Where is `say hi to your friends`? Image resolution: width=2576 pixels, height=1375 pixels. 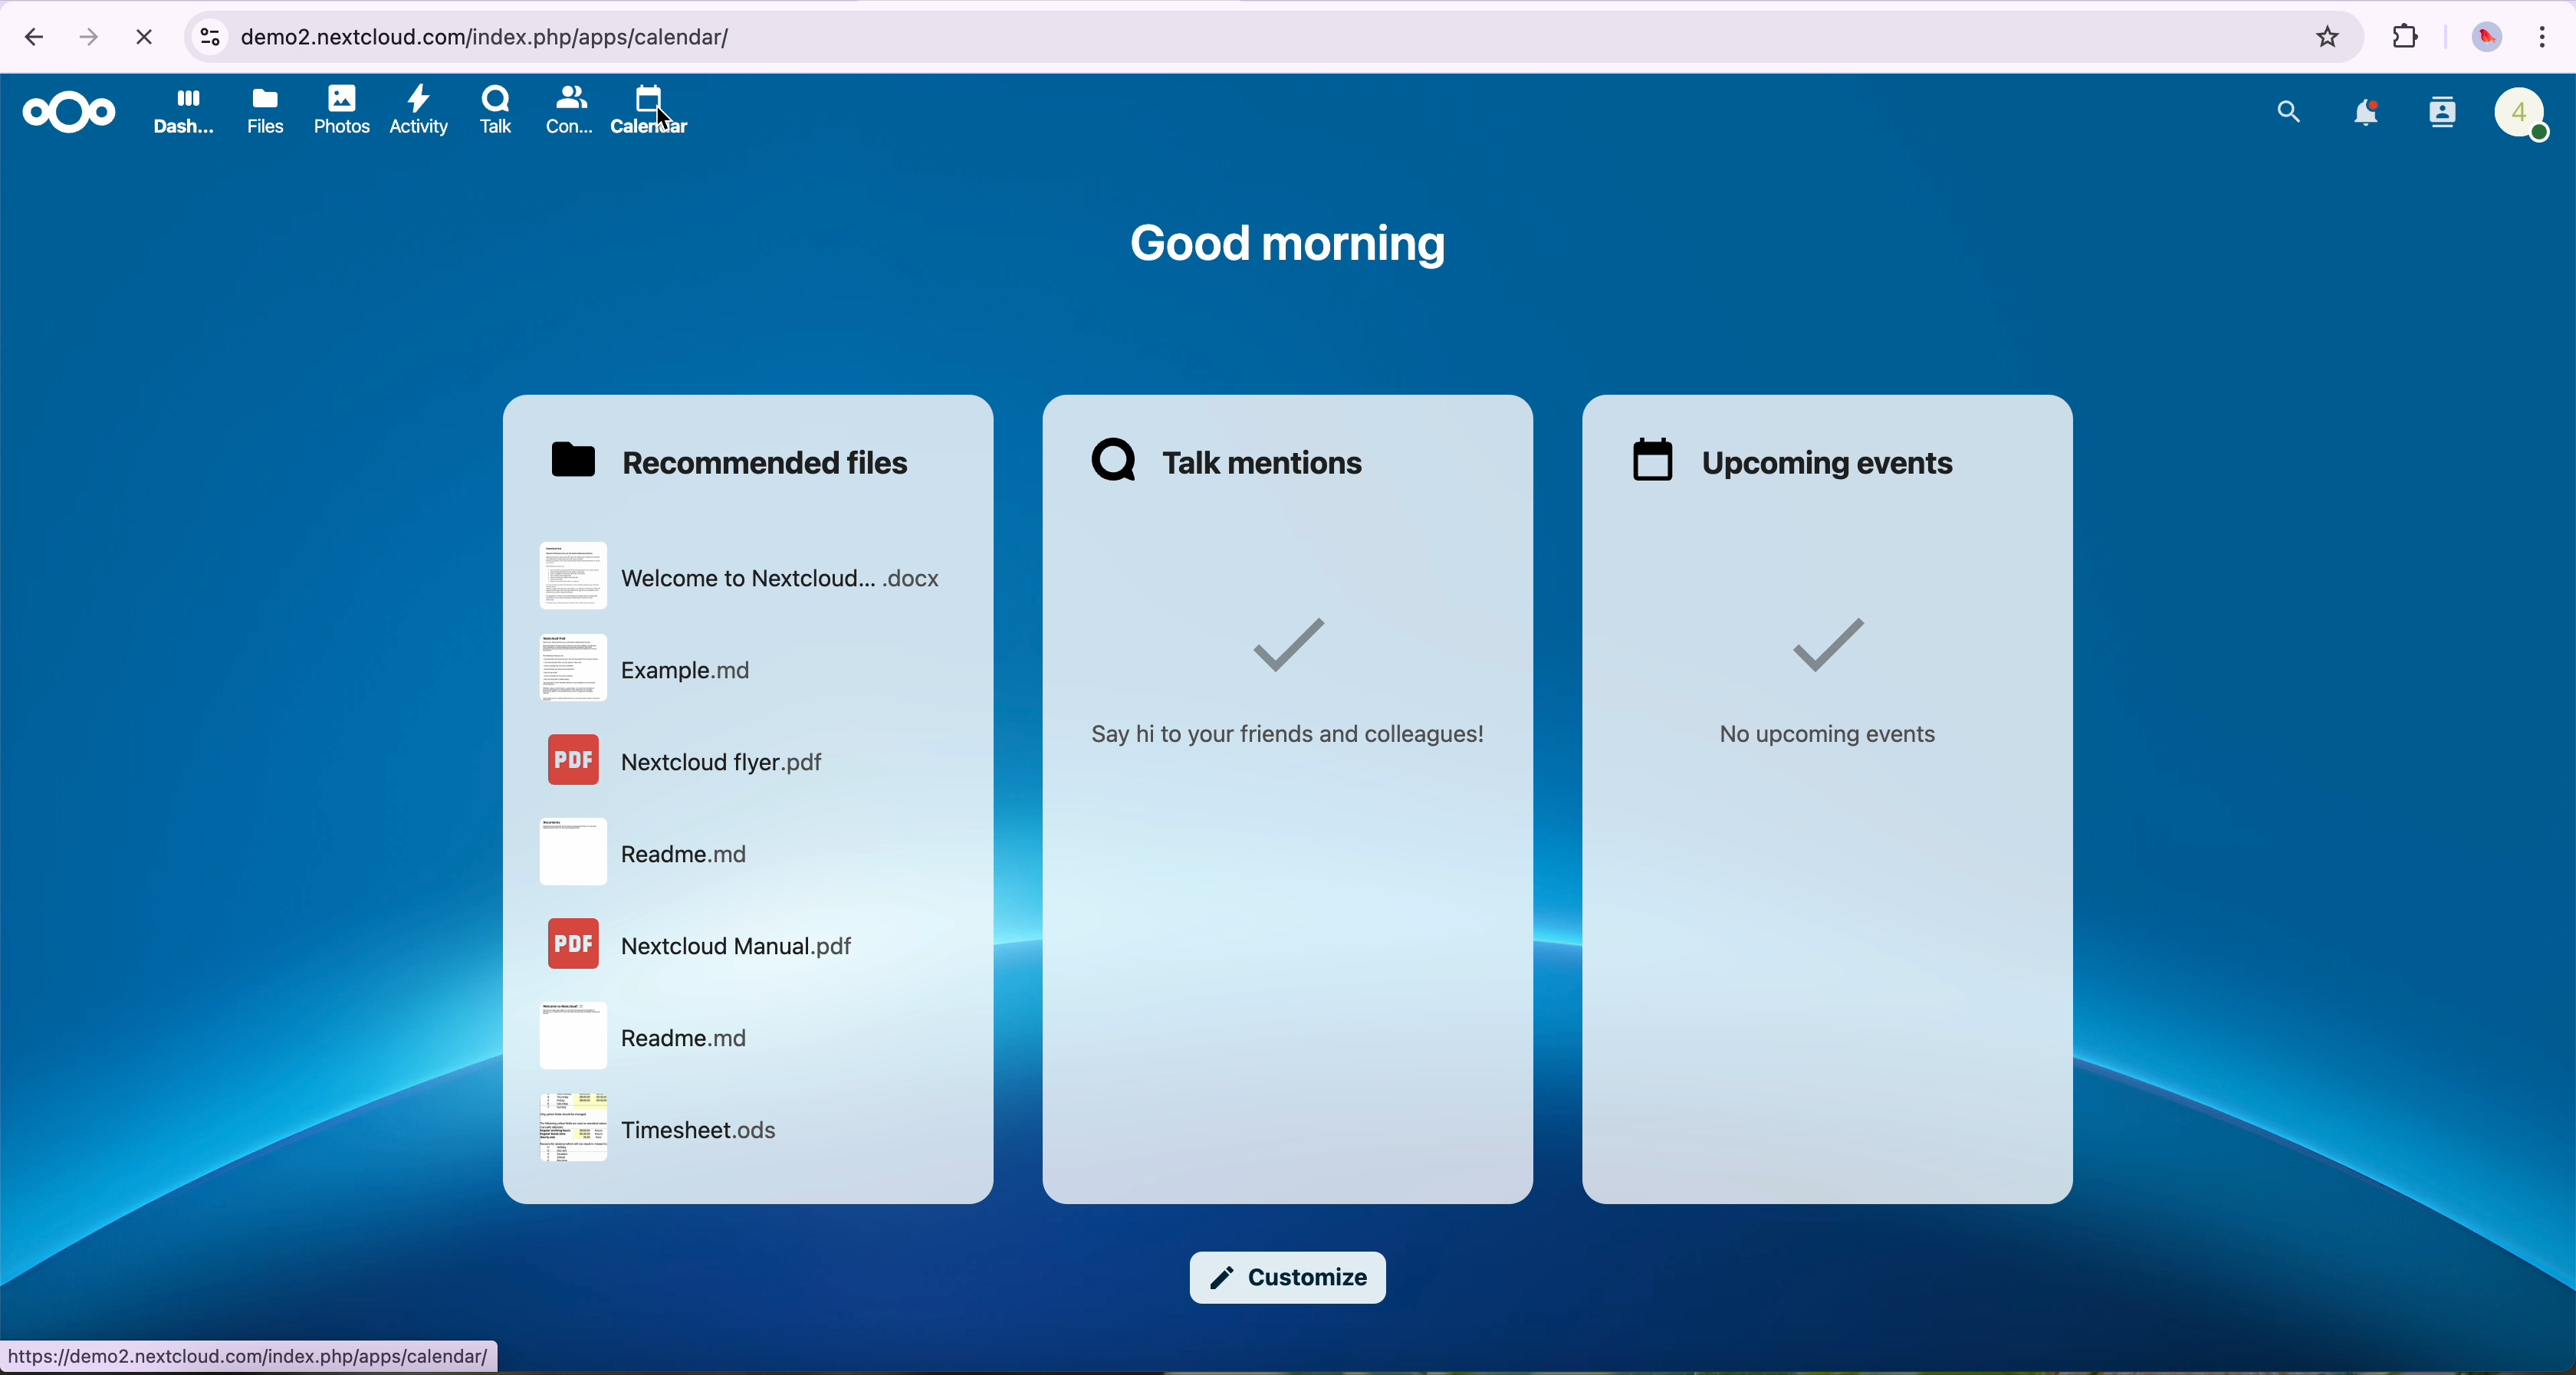
say hi to your friends is located at coordinates (1301, 686).